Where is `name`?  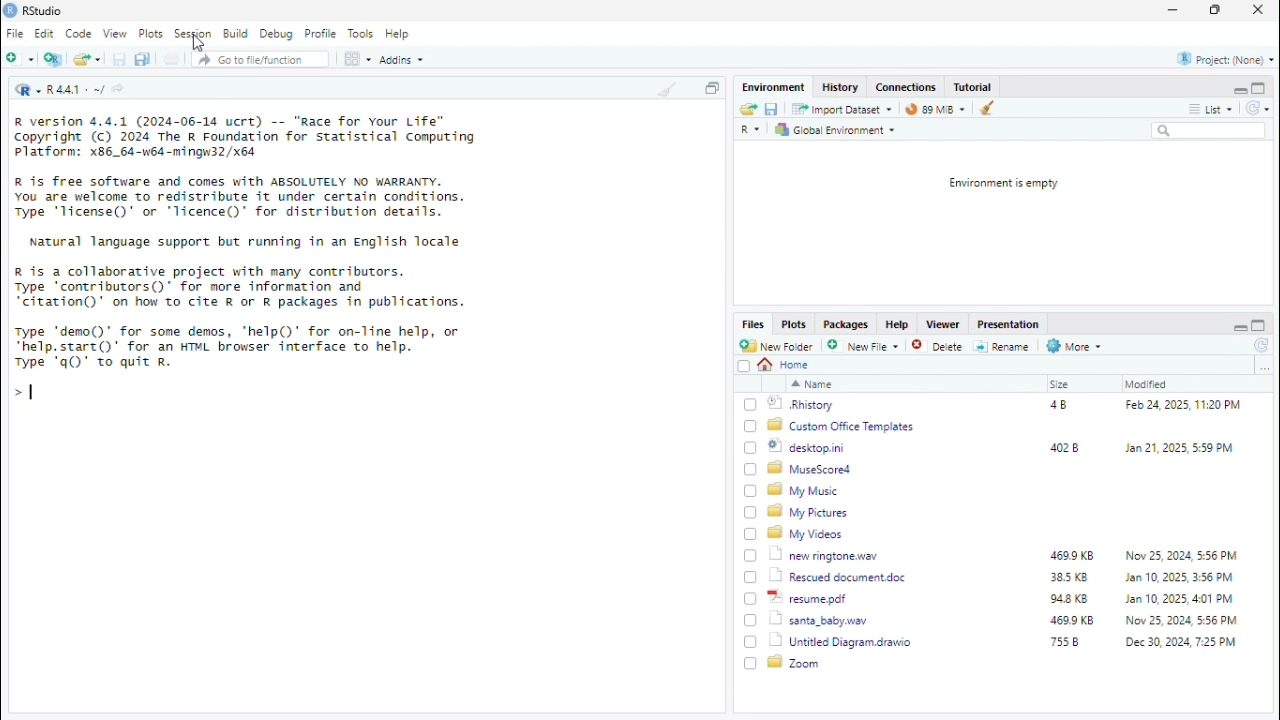
name is located at coordinates (812, 384).